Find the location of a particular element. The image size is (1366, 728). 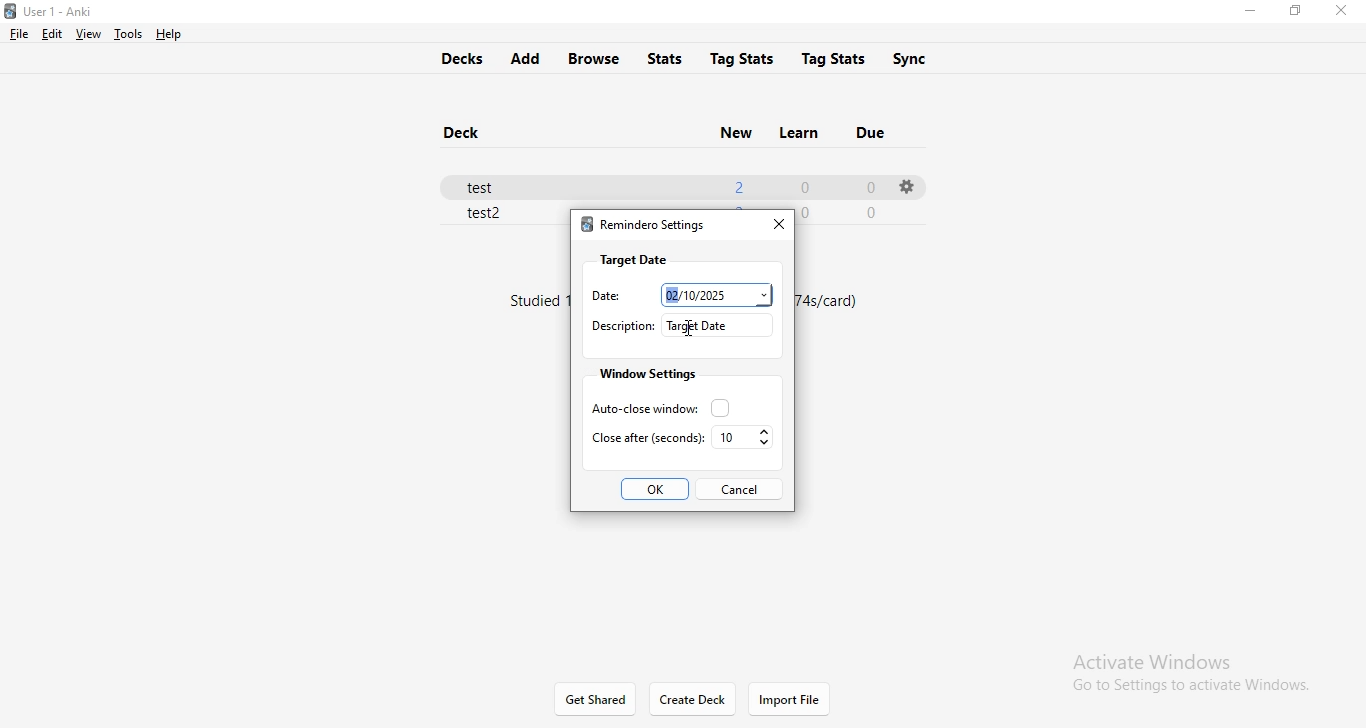

edit is located at coordinates (50, 33).